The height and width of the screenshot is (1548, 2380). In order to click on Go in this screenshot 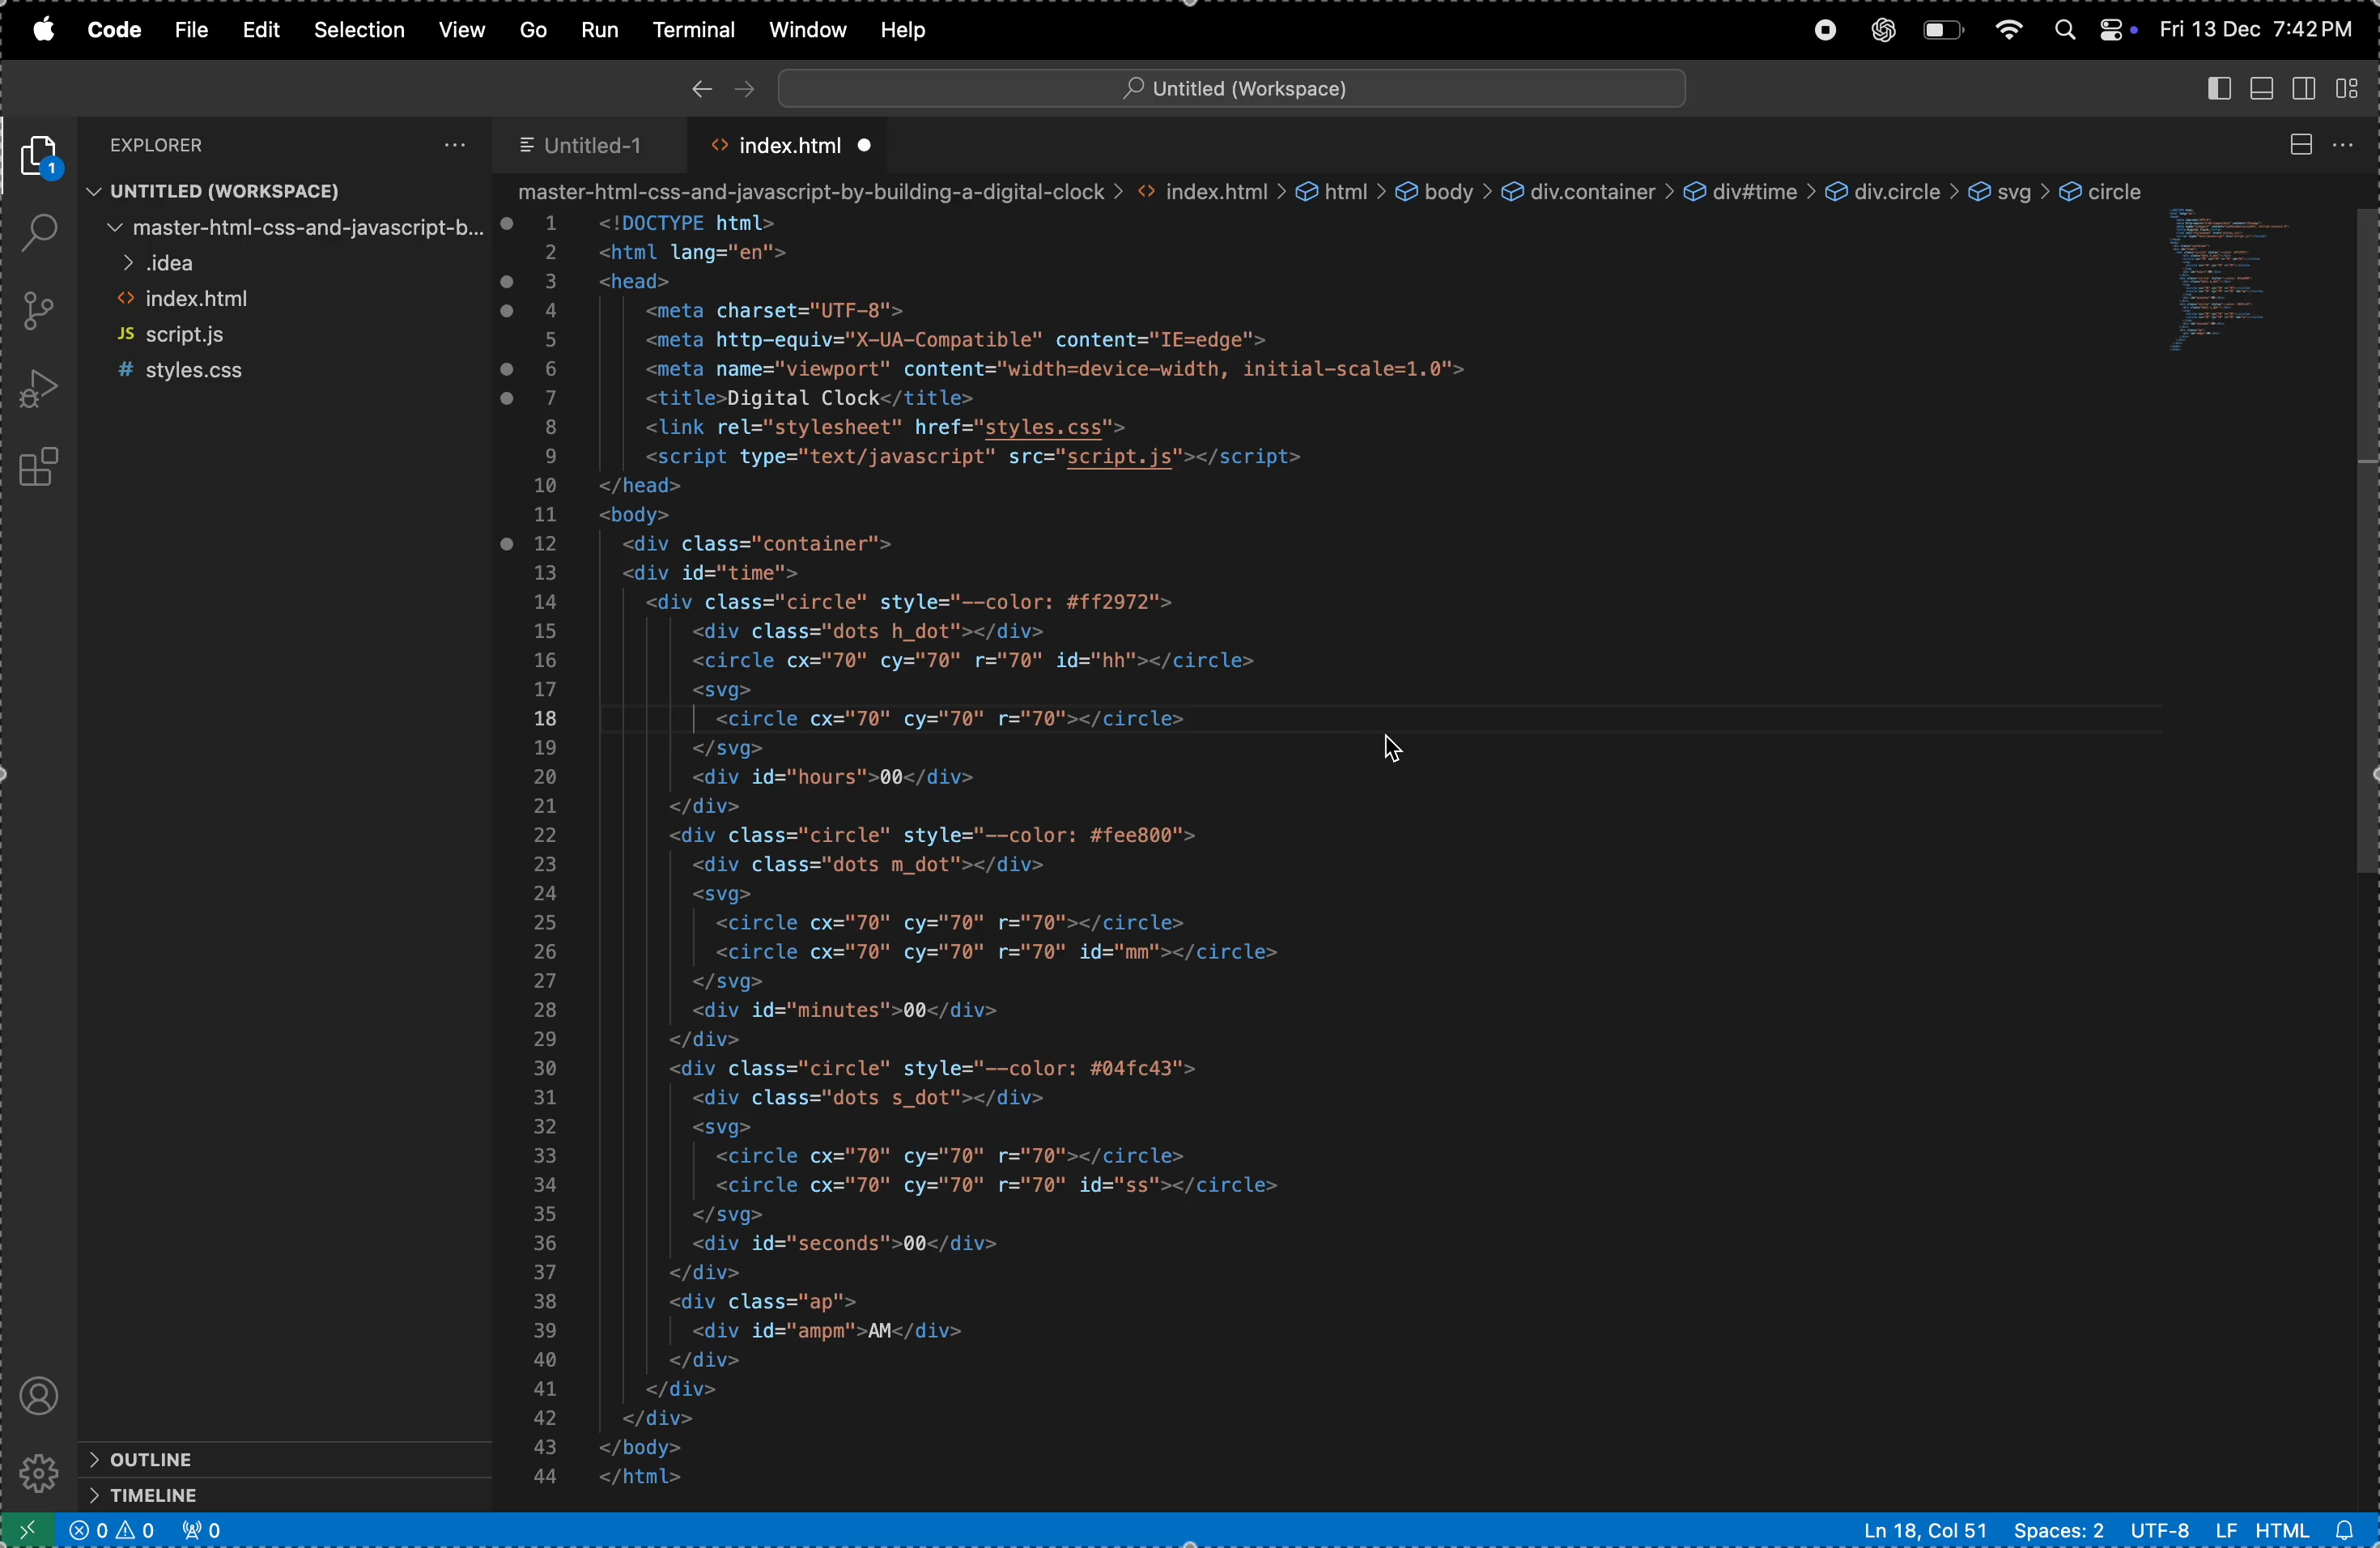, I will do `click(537, 29)`.